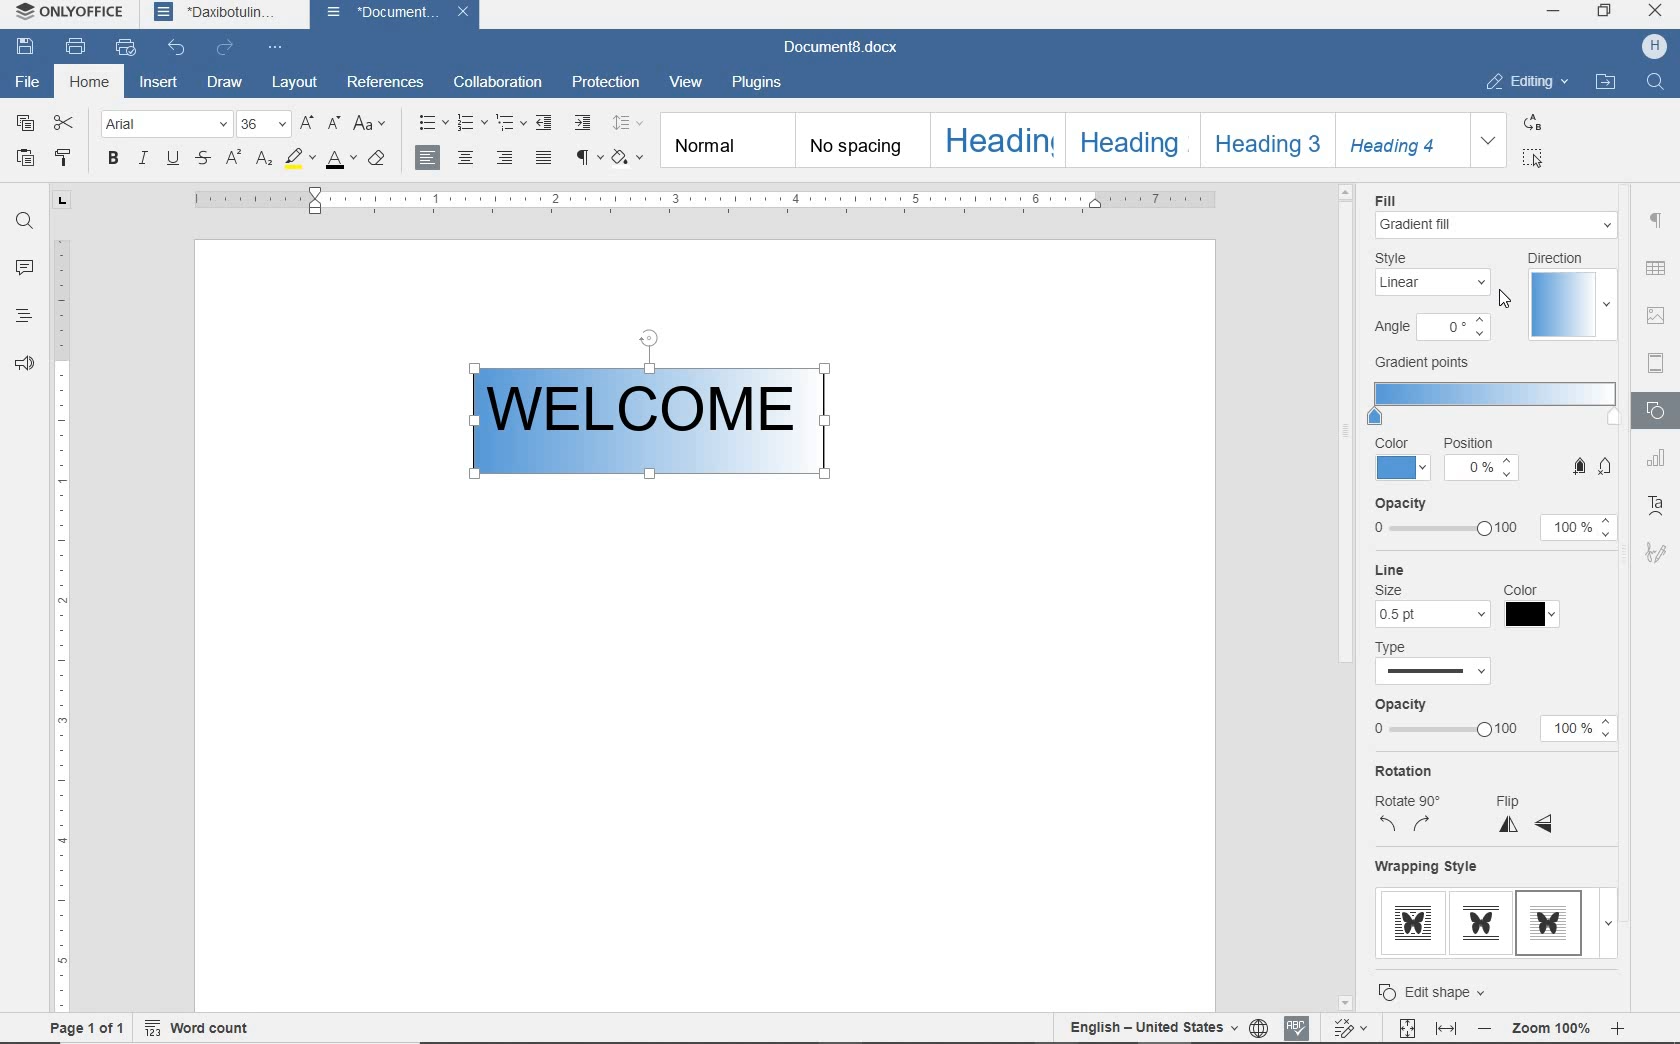 This screenshot has width=1680, height=1044. What do you see at coordinates (1553, 1028) in the screenshot?
I see `Zoom 100%` at bounding box center [1553, 1028].